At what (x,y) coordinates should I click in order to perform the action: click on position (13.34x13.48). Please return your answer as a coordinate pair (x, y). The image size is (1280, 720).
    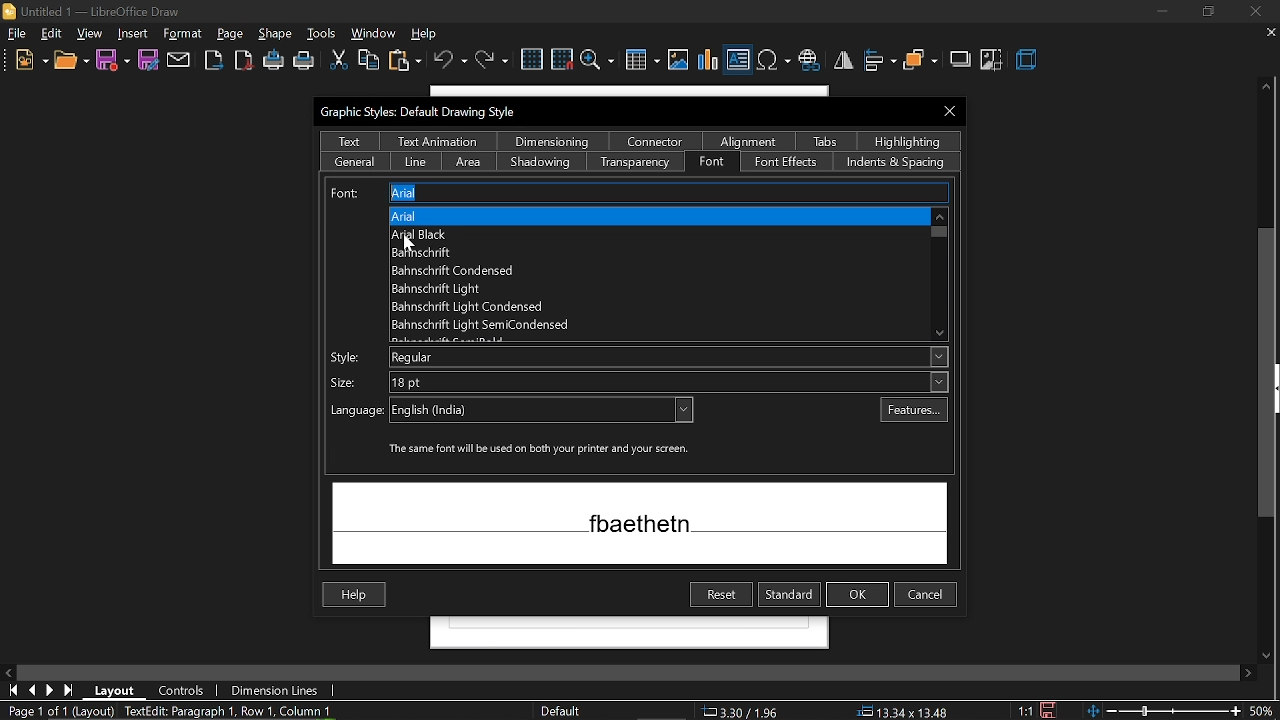
    Looking at the image, I should click on (901, 711).